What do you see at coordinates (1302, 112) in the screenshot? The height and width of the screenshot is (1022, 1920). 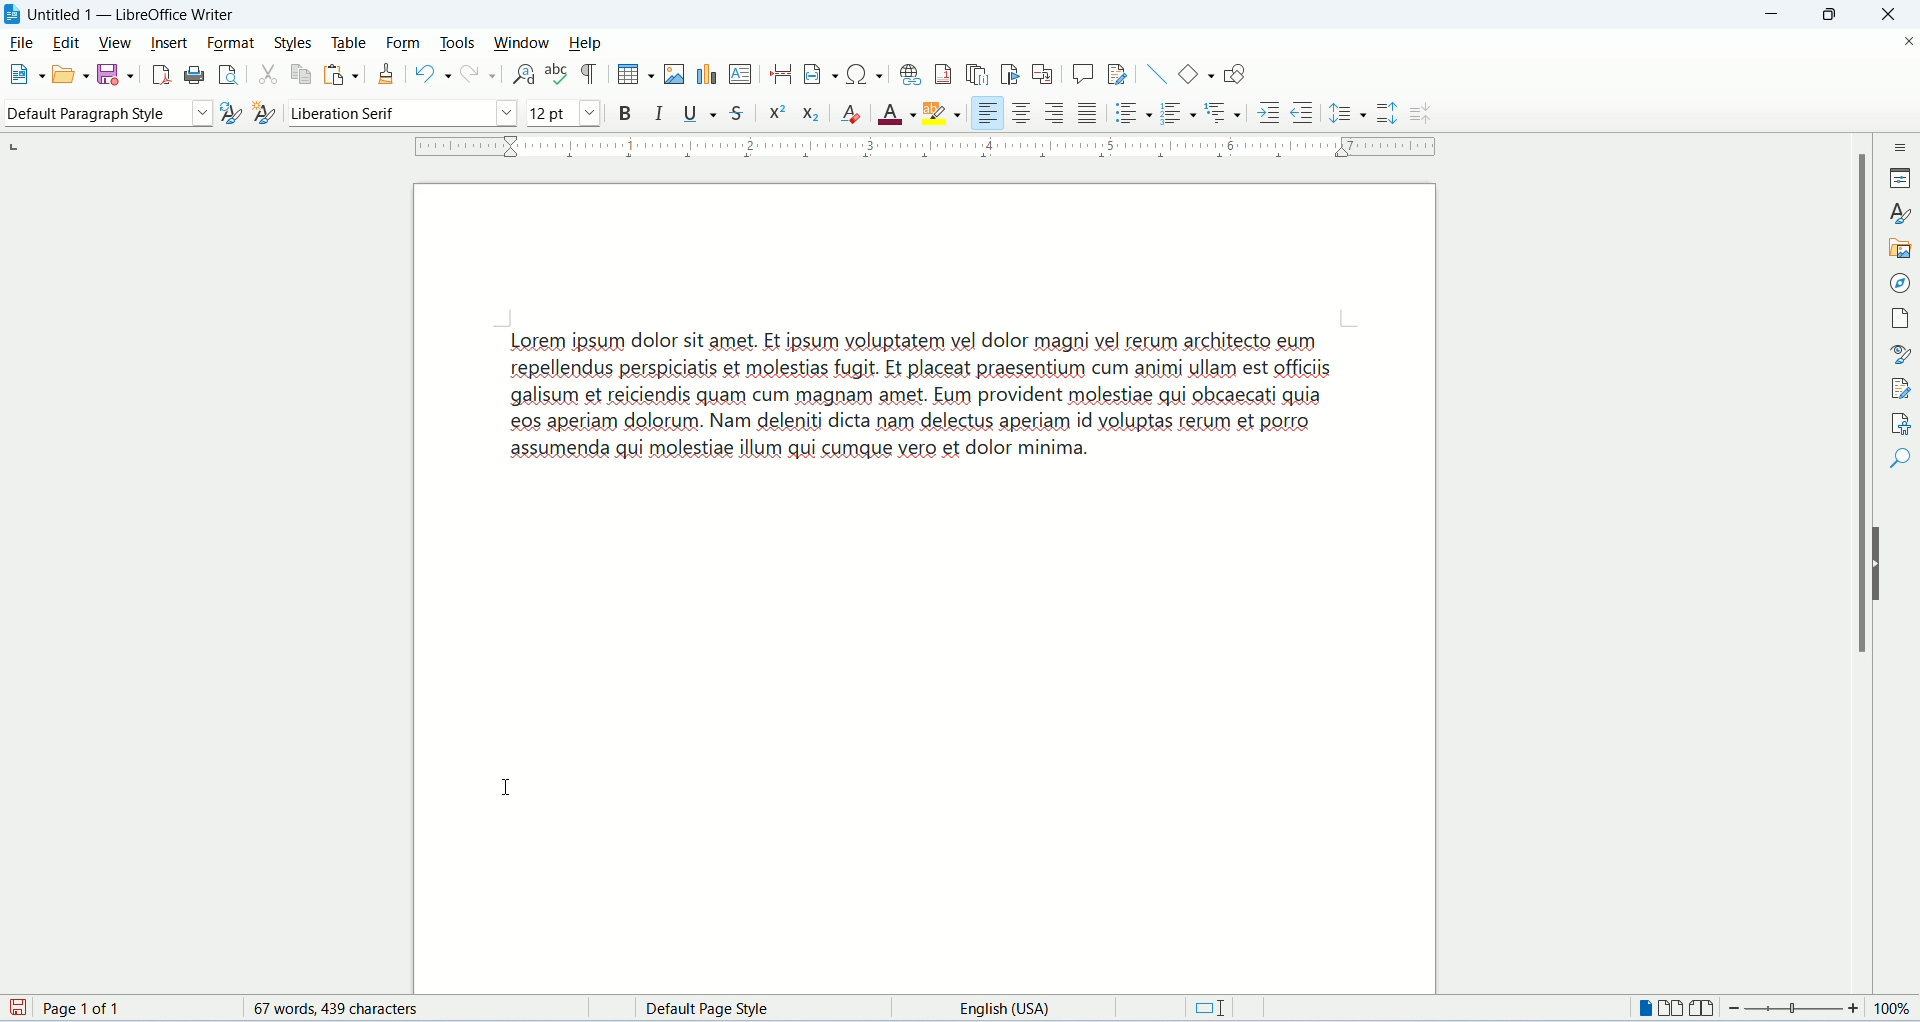 I see `decrease indent` at bounding box center [1302, 112].